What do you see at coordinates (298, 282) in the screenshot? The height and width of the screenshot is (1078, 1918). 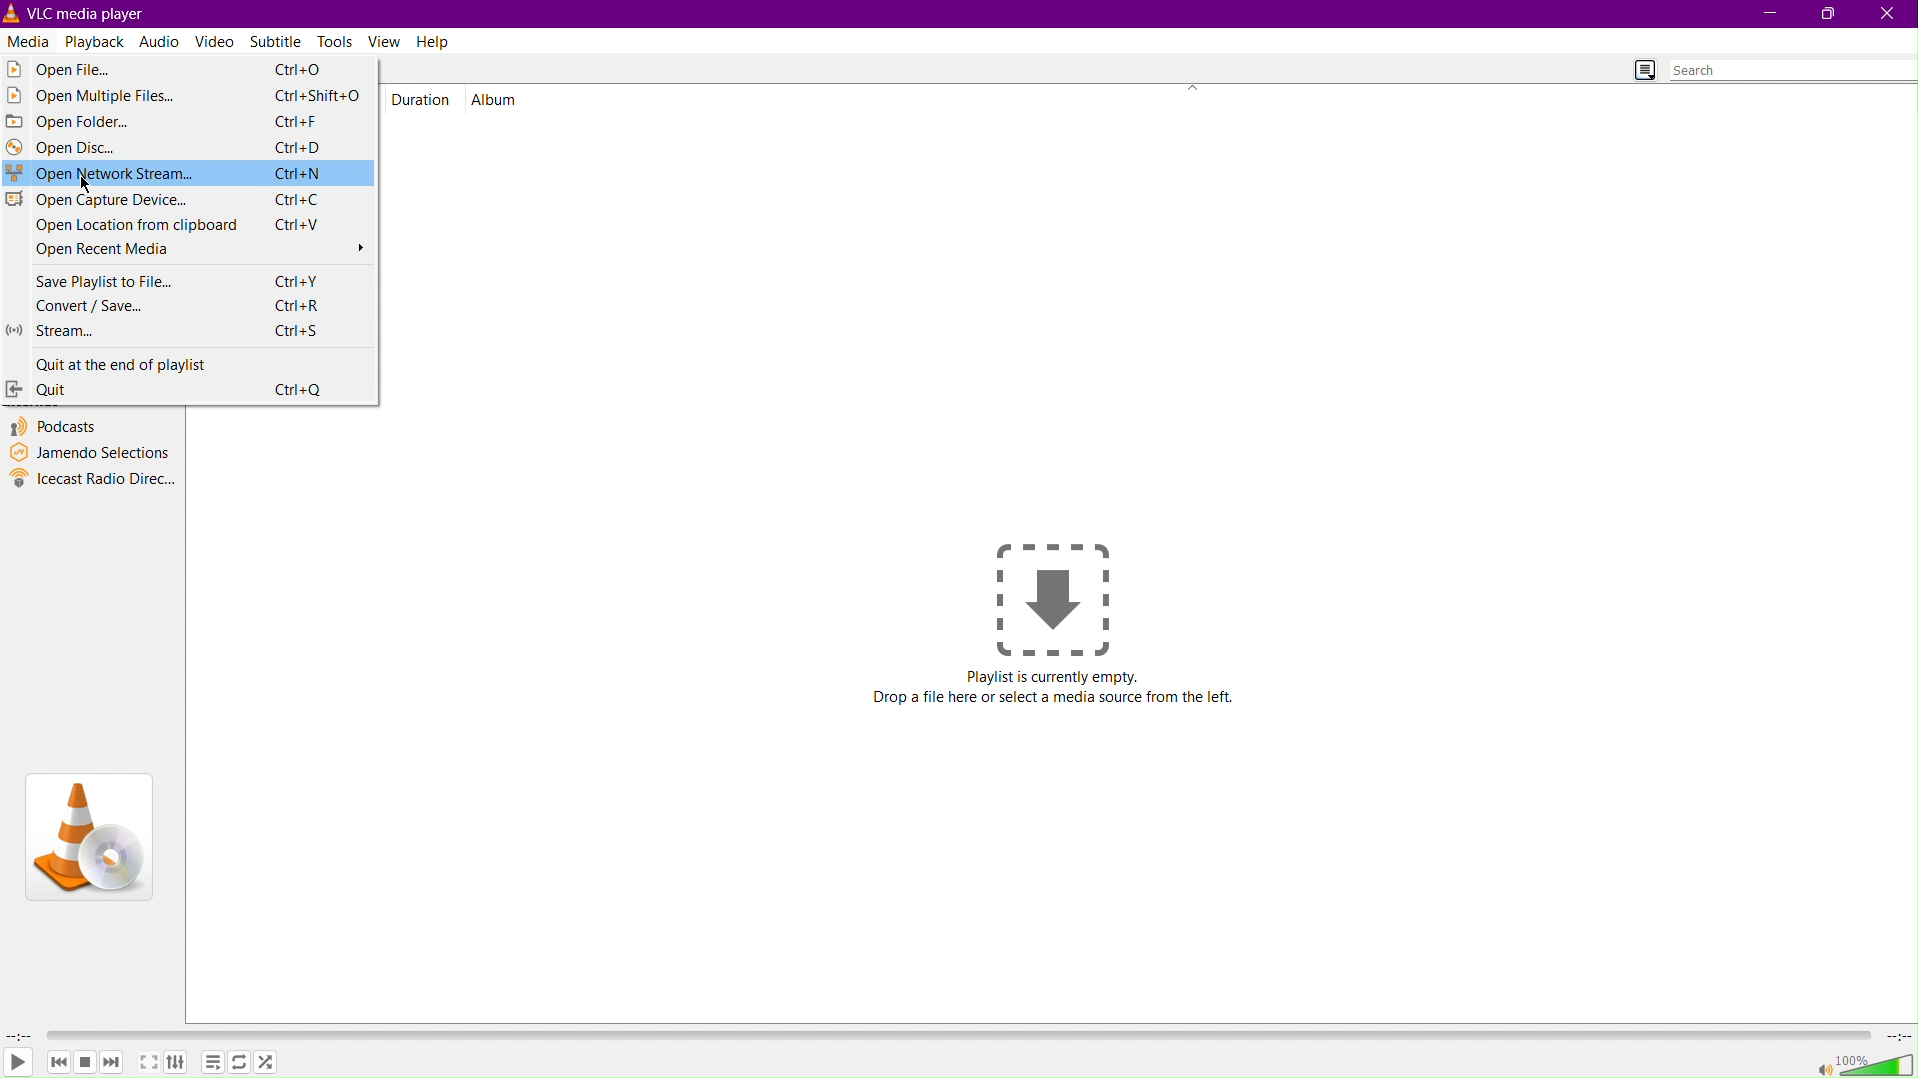 I see `Ctrl+Y` at bounding box center [298, 282].